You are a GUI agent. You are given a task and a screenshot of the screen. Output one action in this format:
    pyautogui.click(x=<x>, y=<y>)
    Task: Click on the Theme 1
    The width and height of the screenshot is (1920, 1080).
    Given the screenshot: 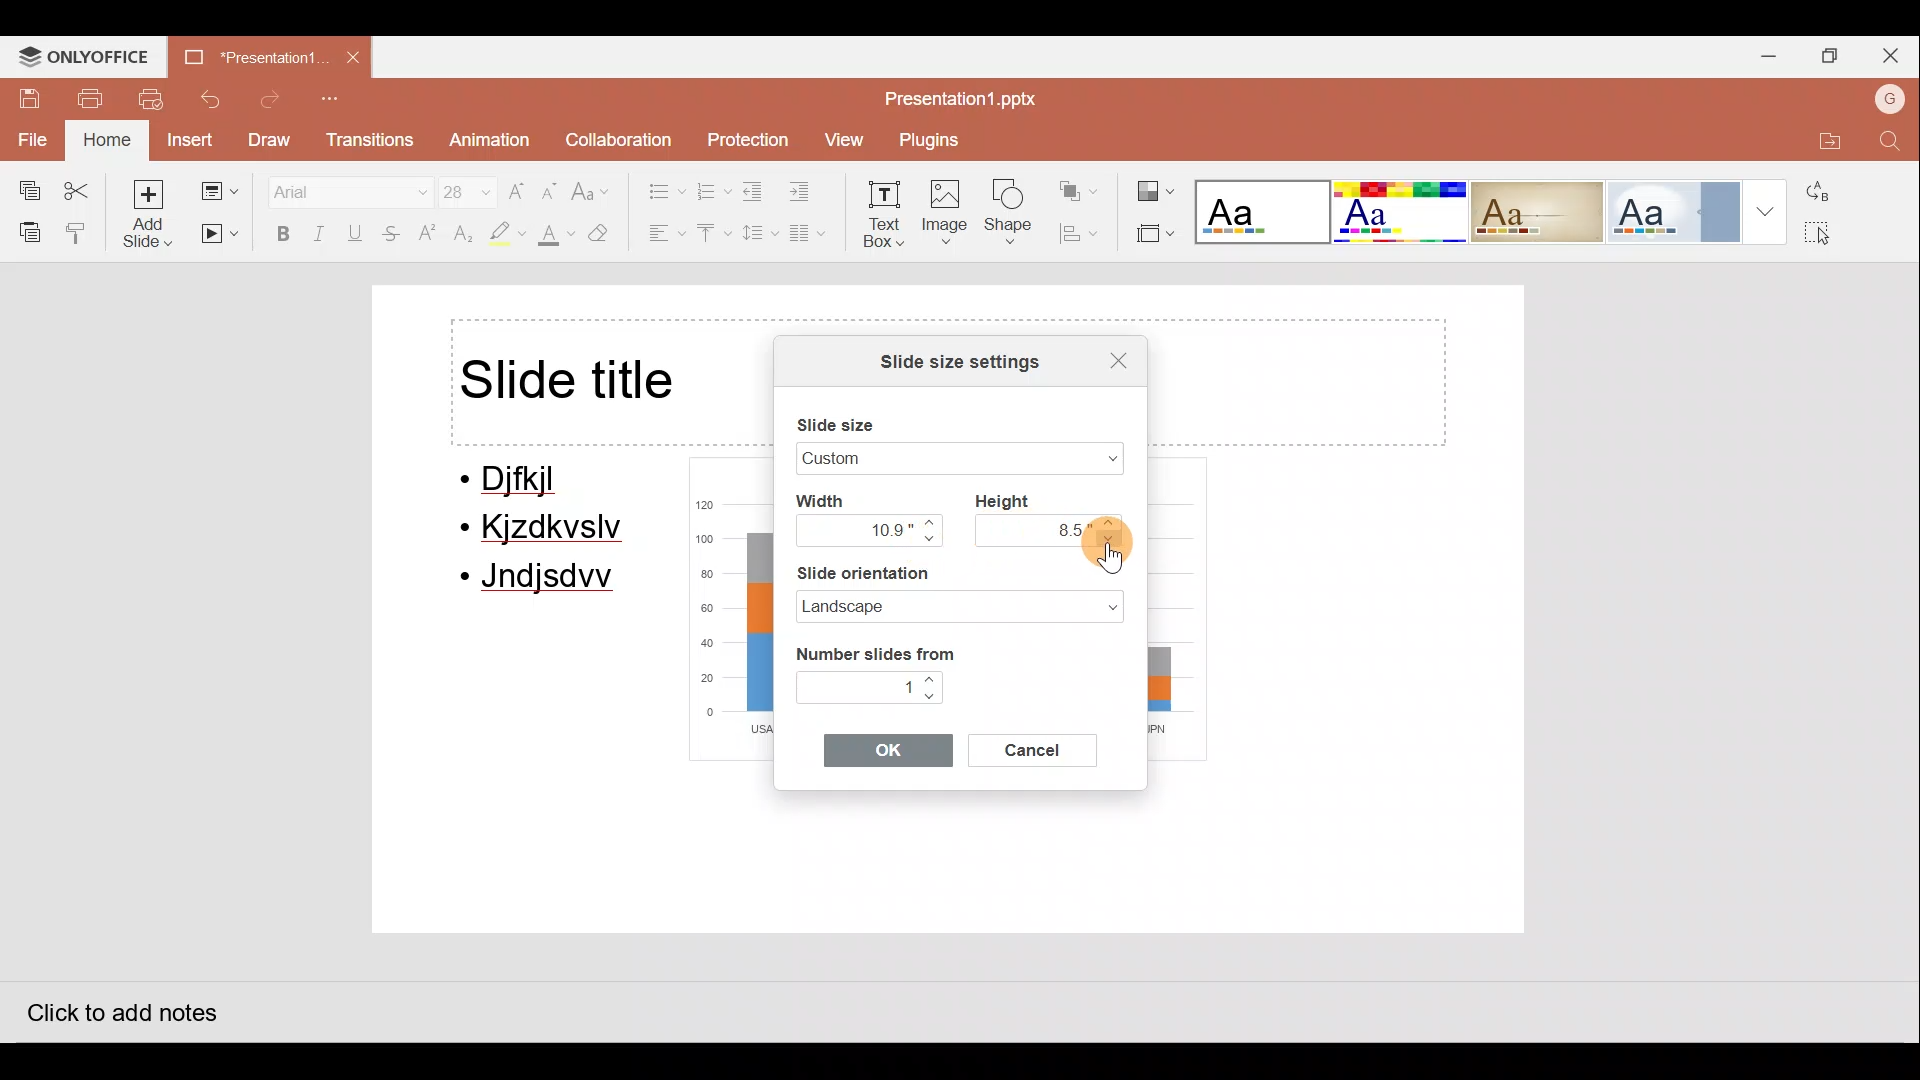 What is the action you would take?
    pyautogui.click(x=1264, y=214)
    